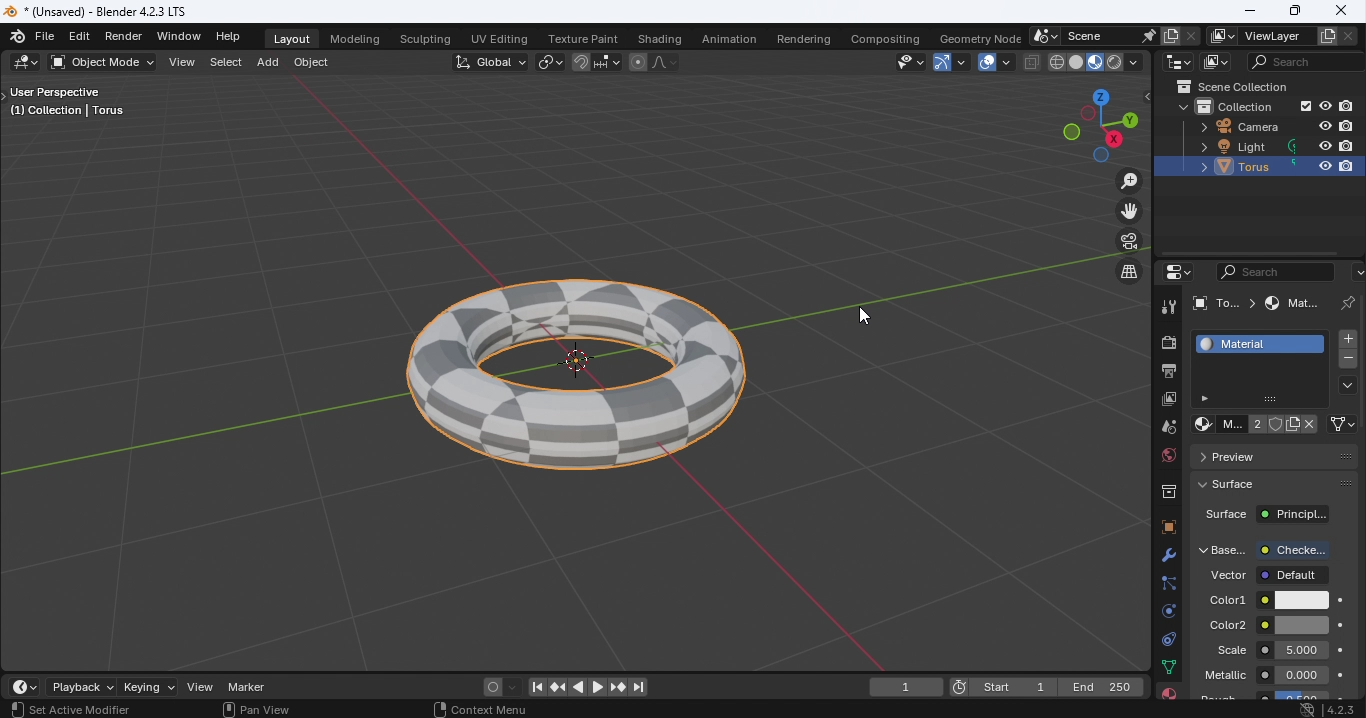 Image resolution: width=1366 pixels, height=718 pixels. What do you see at coordinates (660, 37) in the screenshot?
I see `Shading` at bounding box center [660, 37].